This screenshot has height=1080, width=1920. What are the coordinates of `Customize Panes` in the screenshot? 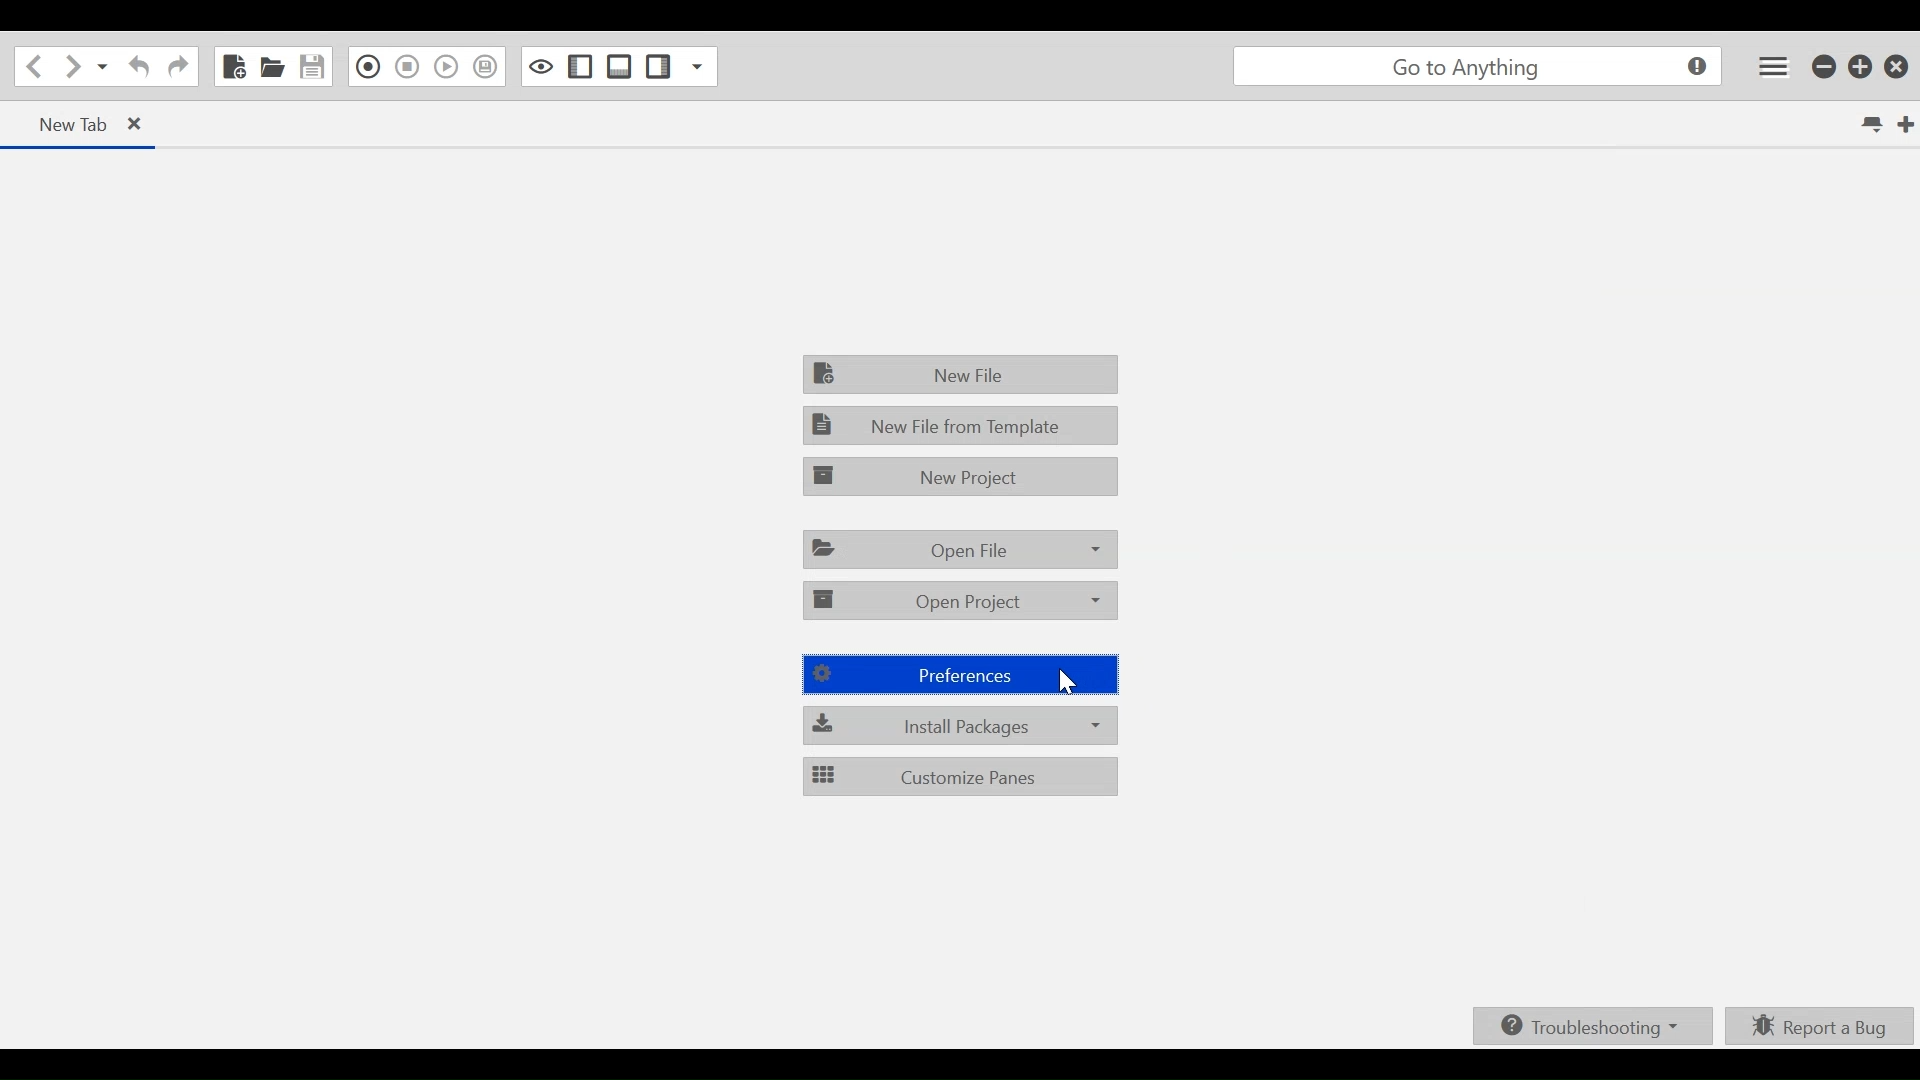 It's located at (959, 776).